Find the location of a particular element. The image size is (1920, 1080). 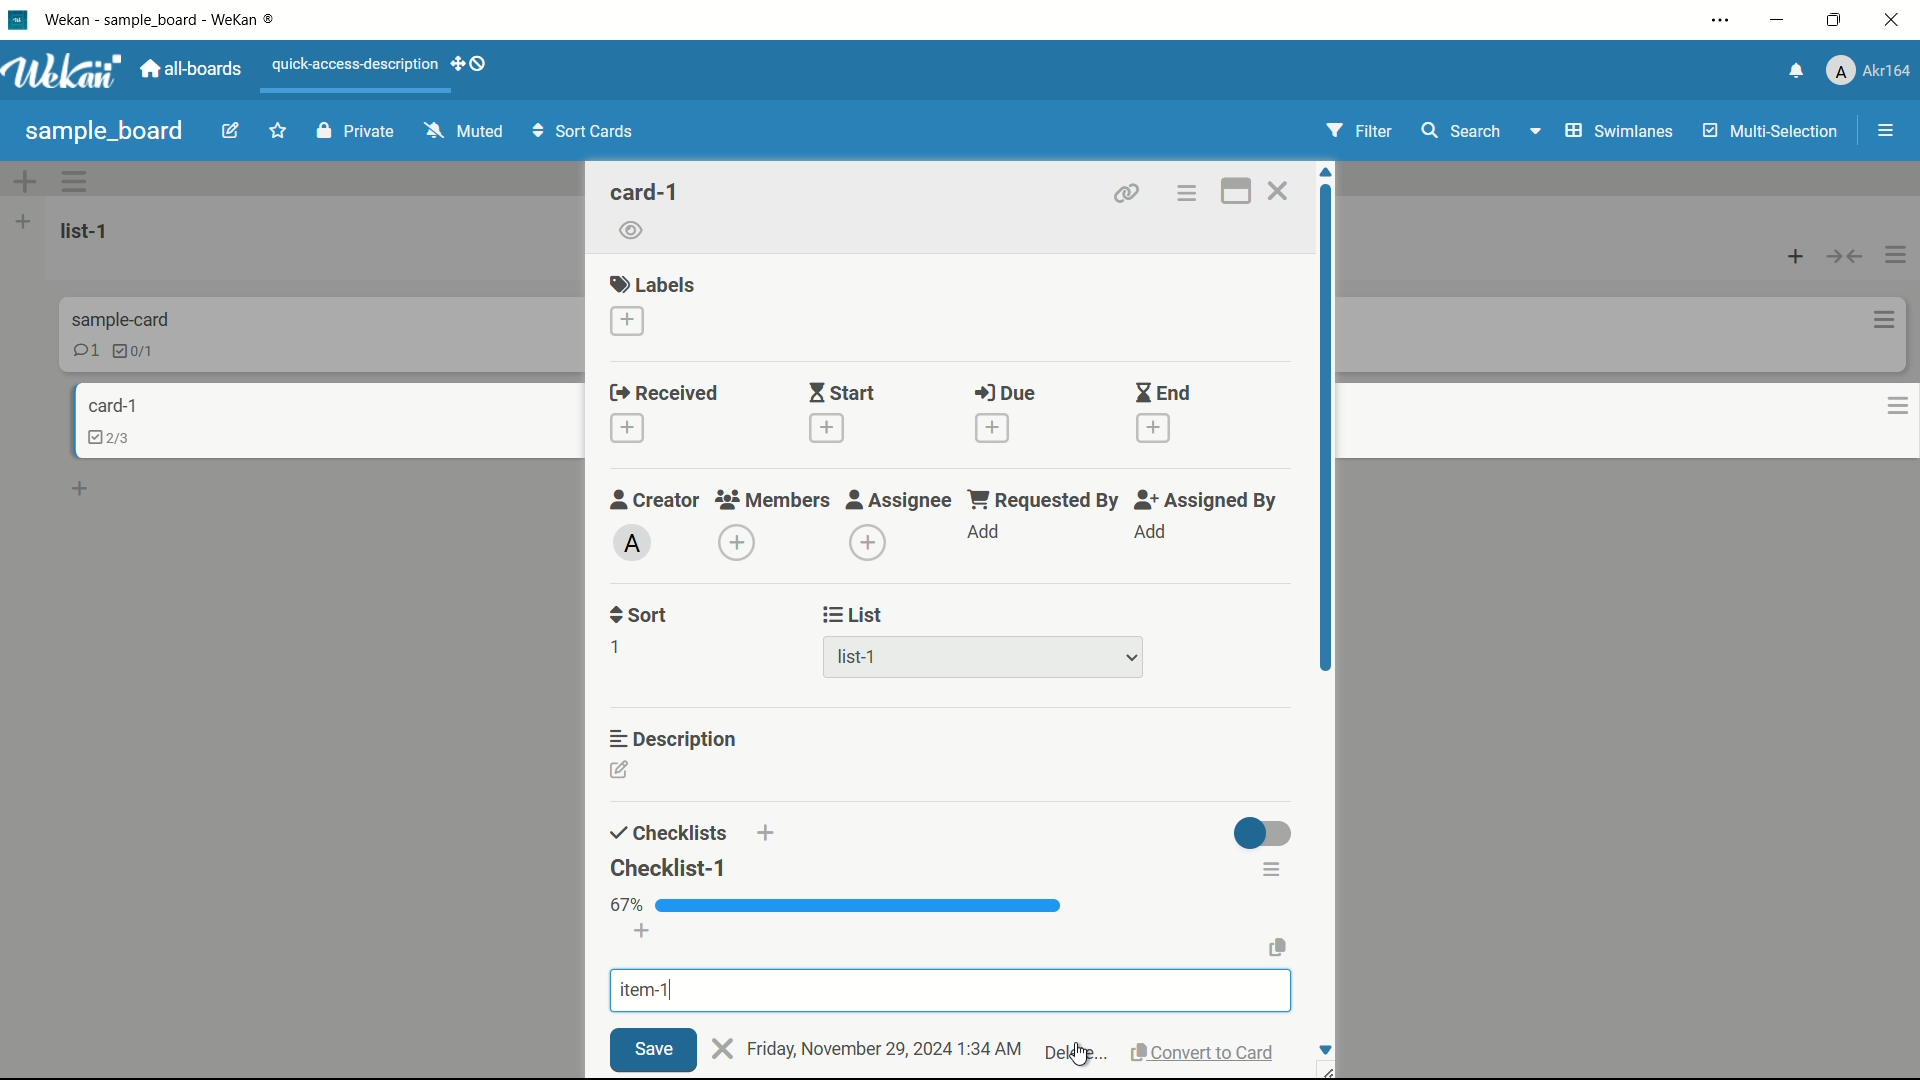

list is located at coordinates (855, 614).